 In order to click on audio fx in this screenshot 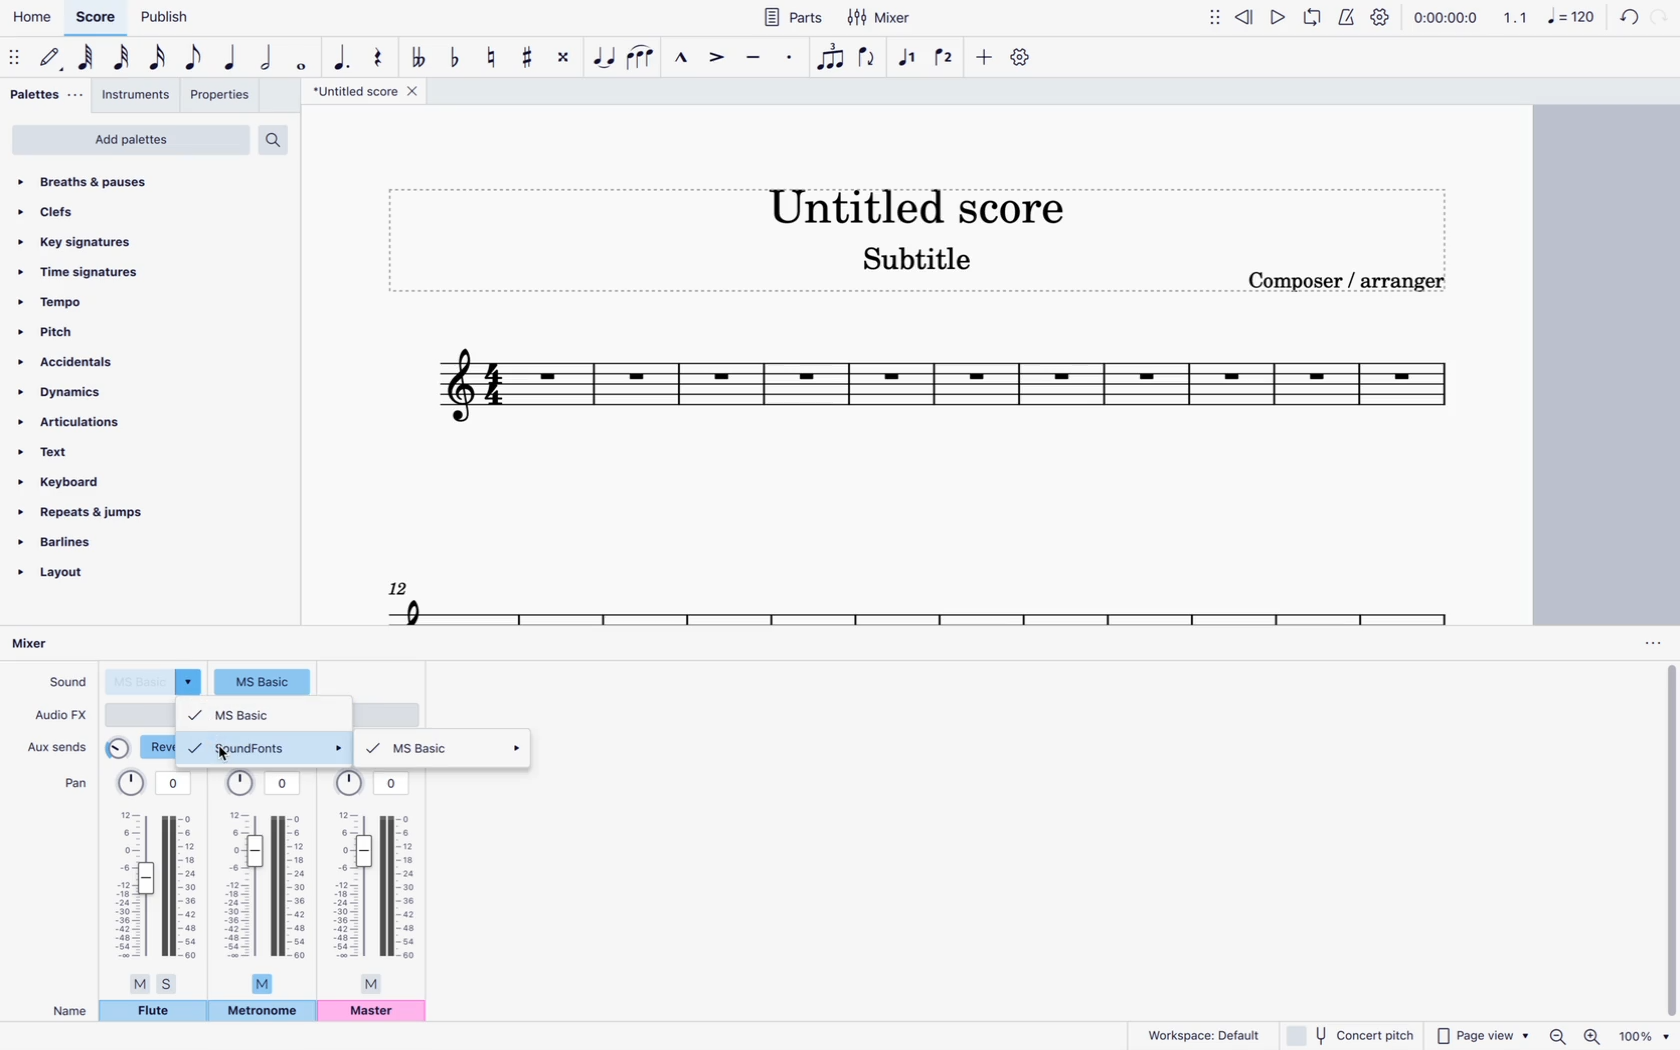, I will do `click(61, 715)`.